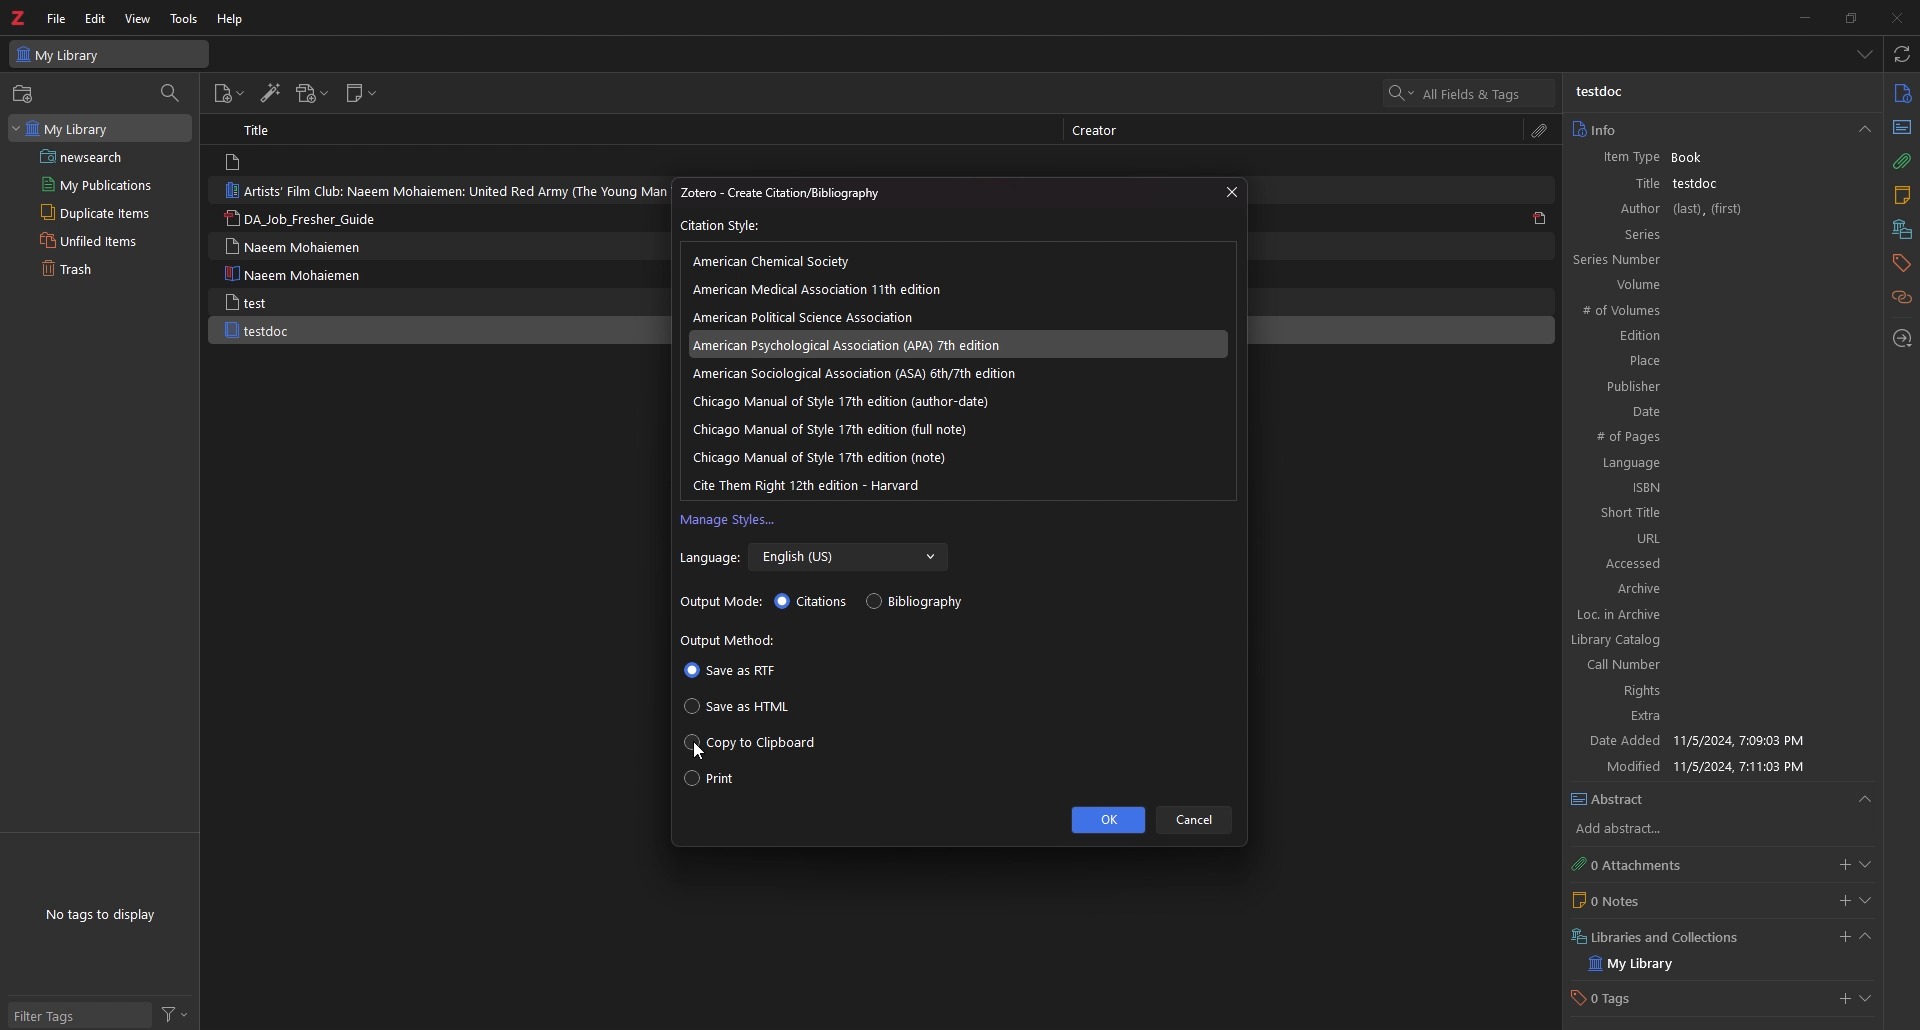 Image resolution: width=1920 pixels, height=1030 pixels. Describe the element at coordinates (1844, 901) in the screenshot. I see `add notes` at that location.